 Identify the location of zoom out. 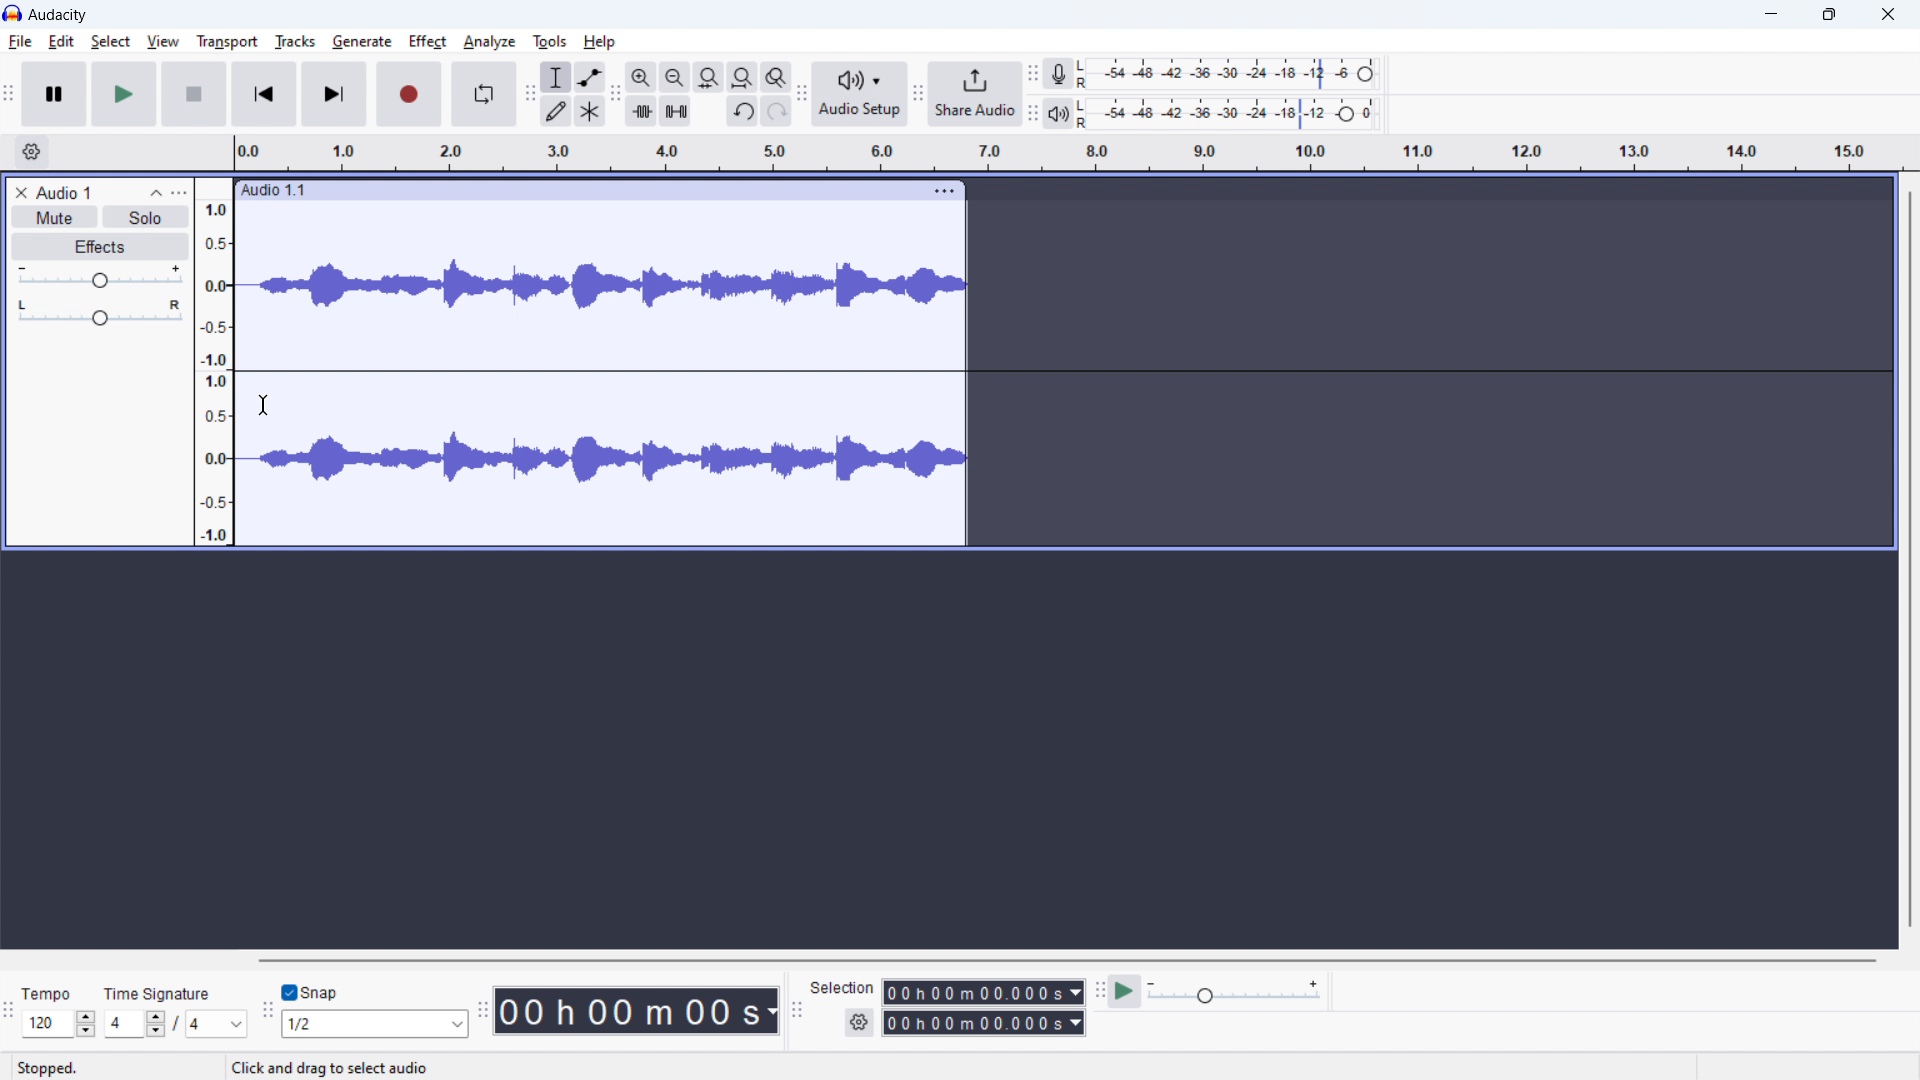
(674, 77).